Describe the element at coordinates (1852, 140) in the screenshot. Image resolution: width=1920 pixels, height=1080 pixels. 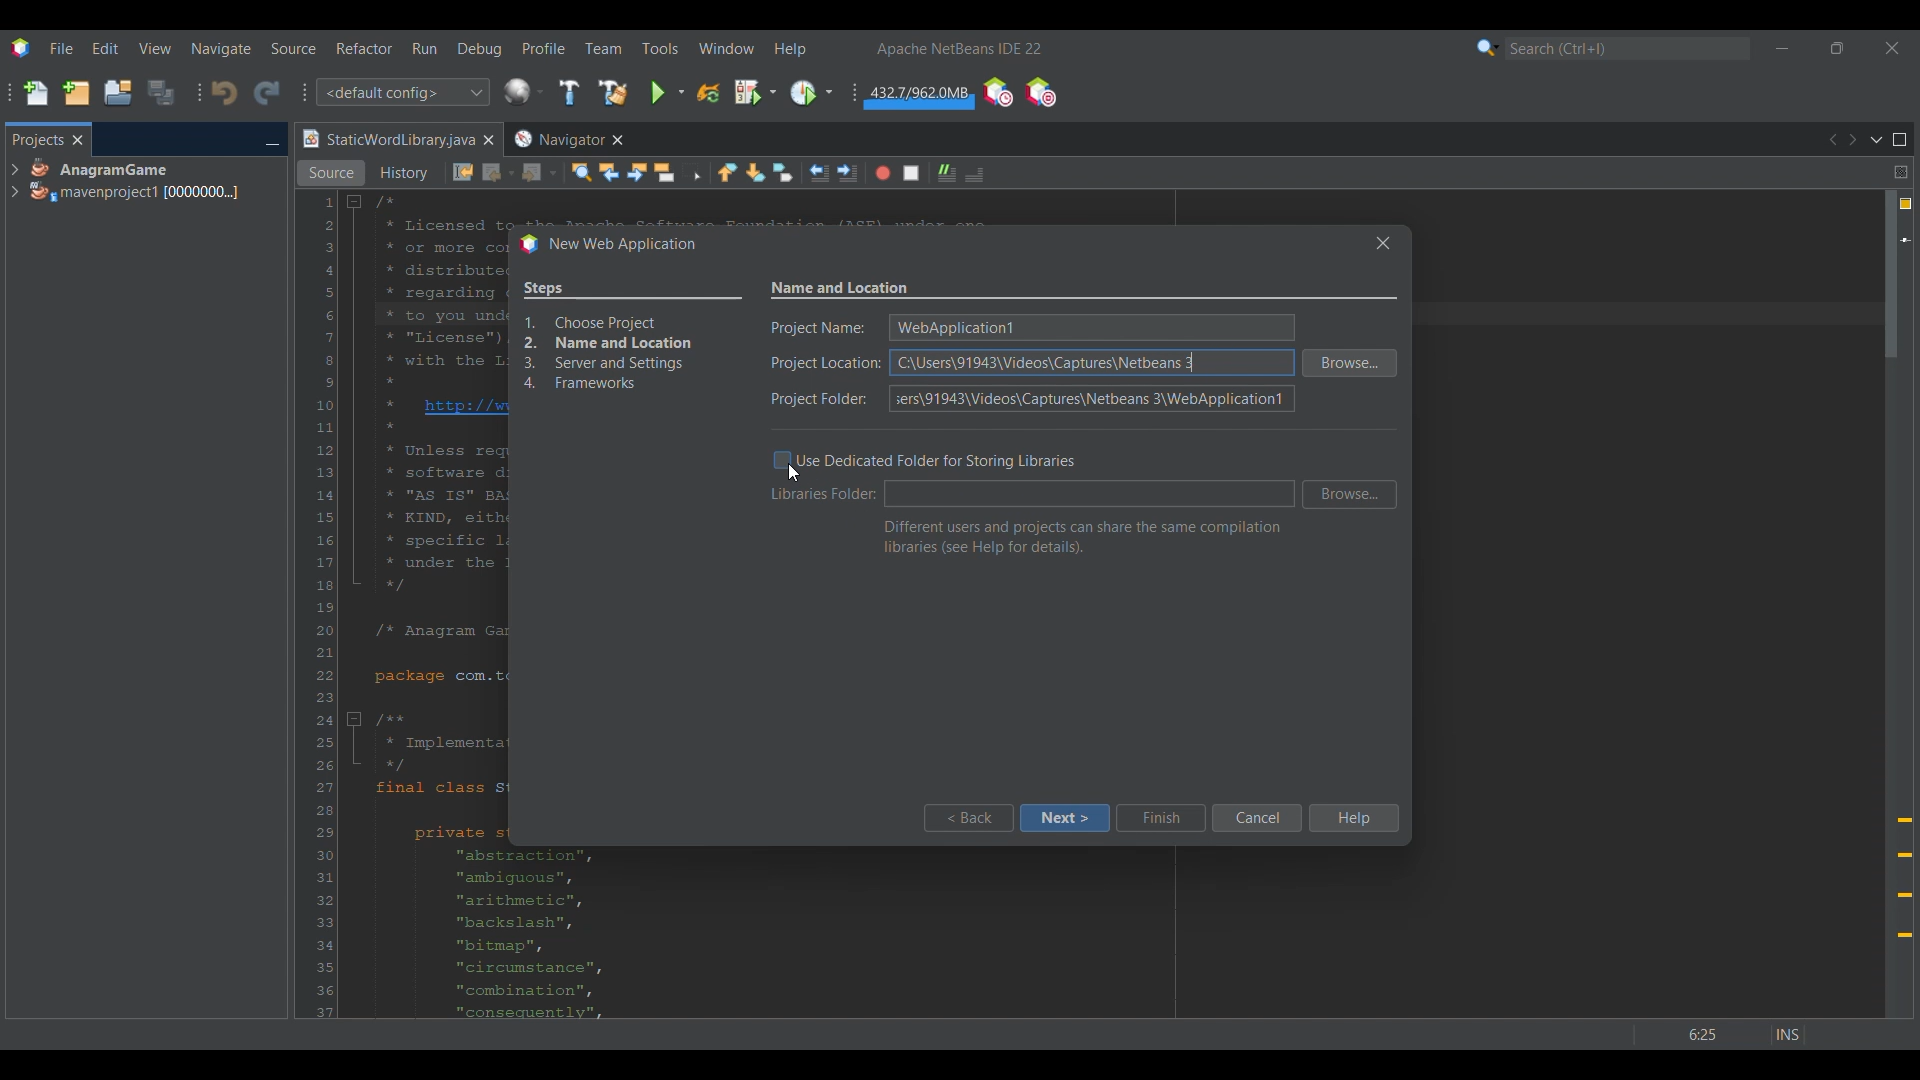
I see `Next` at that location.